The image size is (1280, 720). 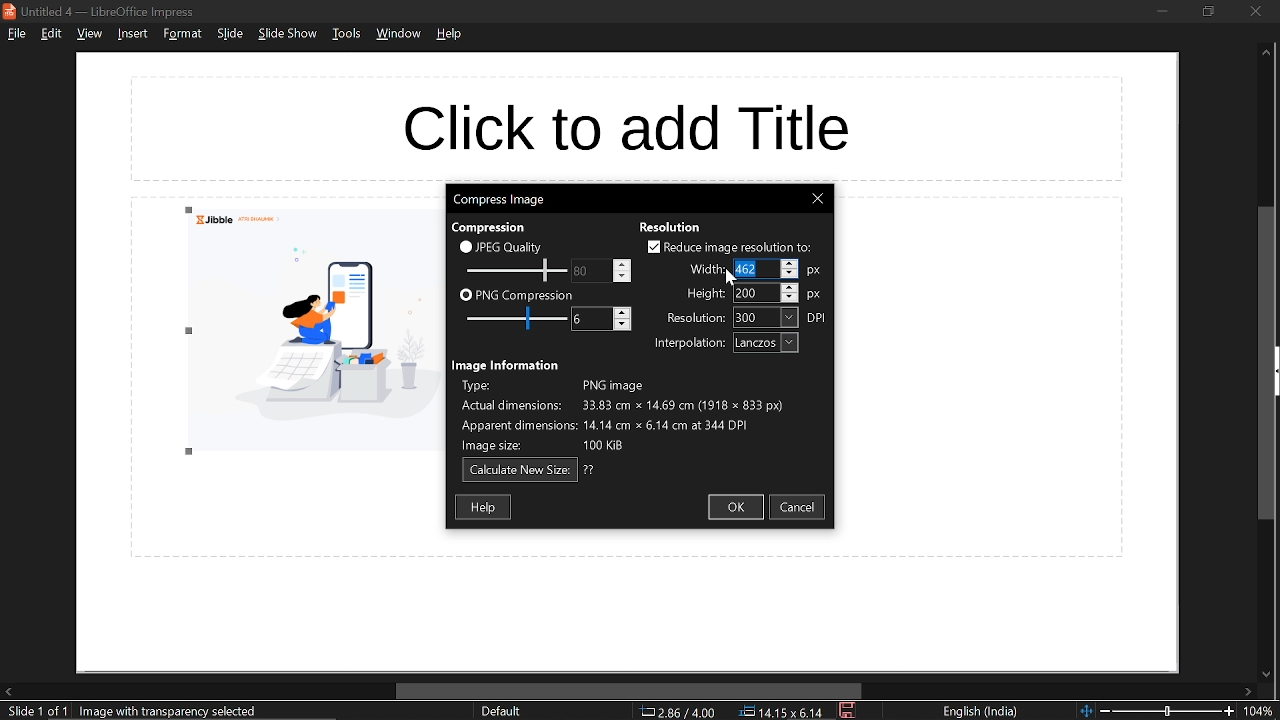 What do you see at coordinates (1162, 10) in the screenshot?
I see `minimize` at bounding box center [1162, 10].